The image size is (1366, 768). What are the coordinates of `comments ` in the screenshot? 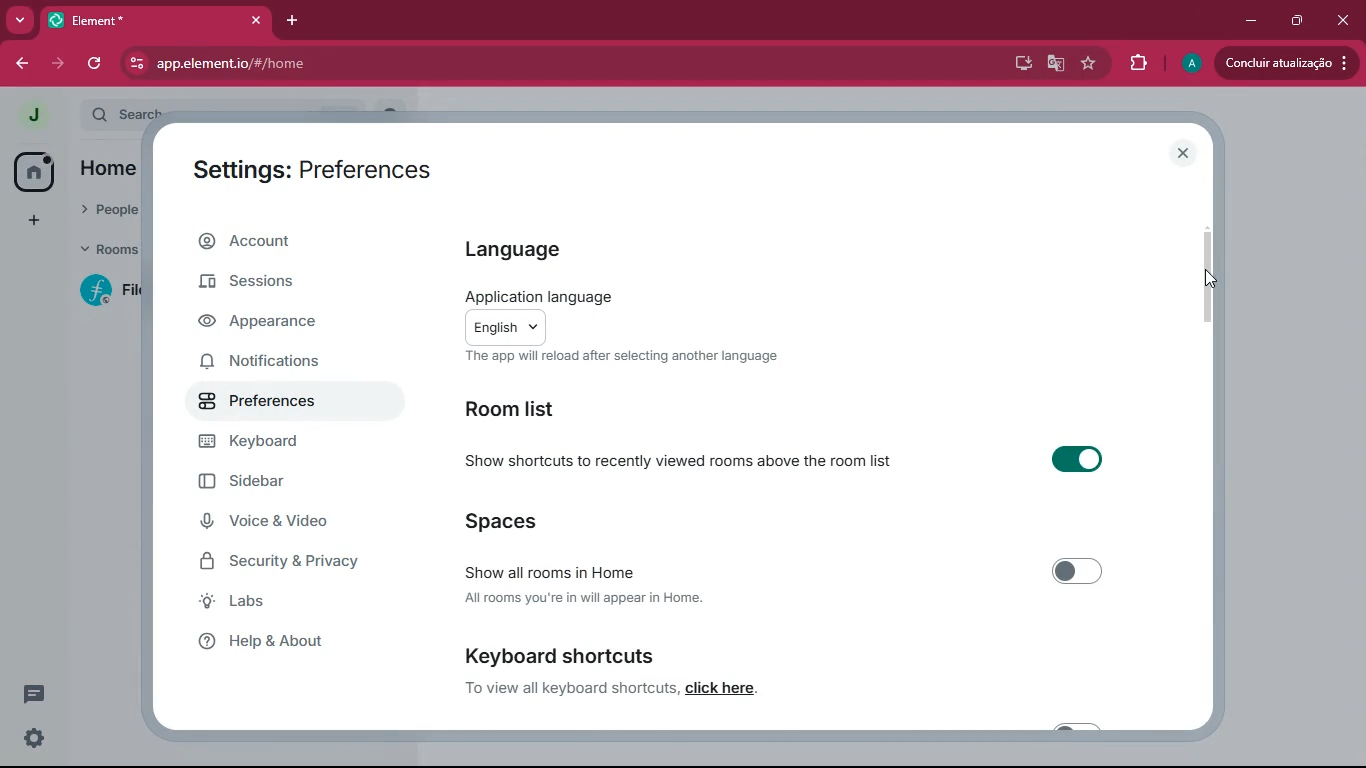 It's located at (48, 698).